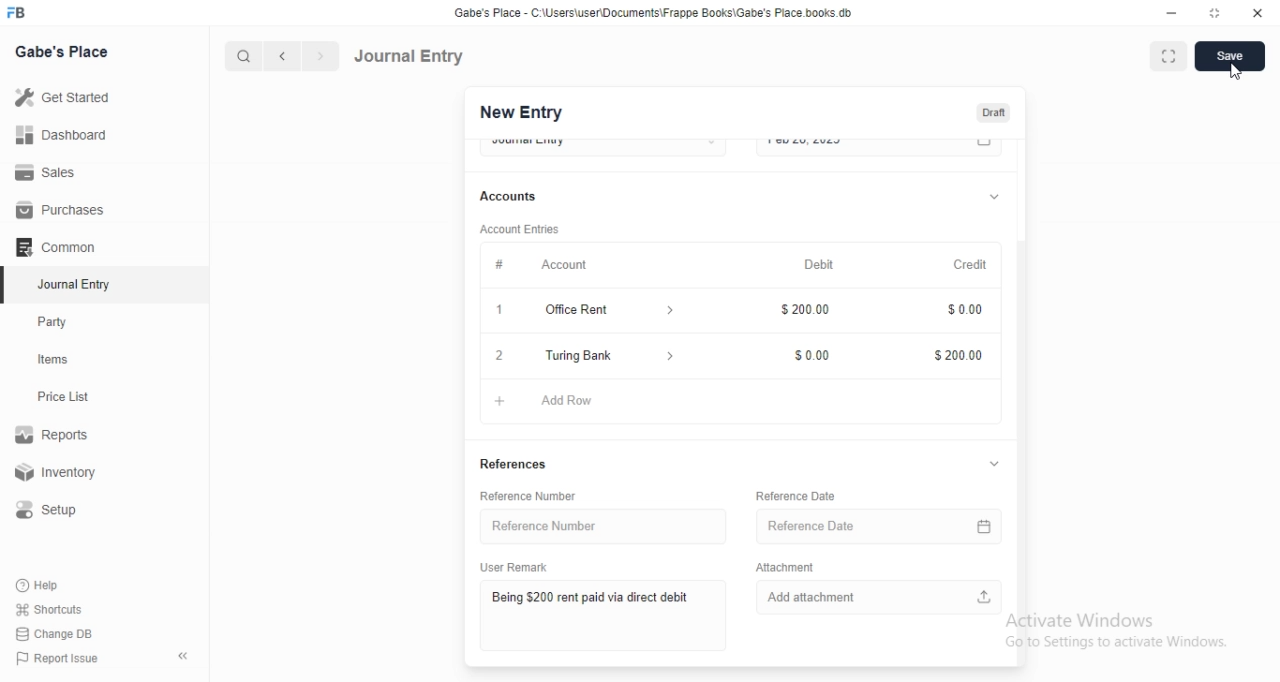 This screenshot has height=682, width=1280. What do you see at coordinates (959, 309) in the screenshot?
I see `` at bounding box center [959, 309].